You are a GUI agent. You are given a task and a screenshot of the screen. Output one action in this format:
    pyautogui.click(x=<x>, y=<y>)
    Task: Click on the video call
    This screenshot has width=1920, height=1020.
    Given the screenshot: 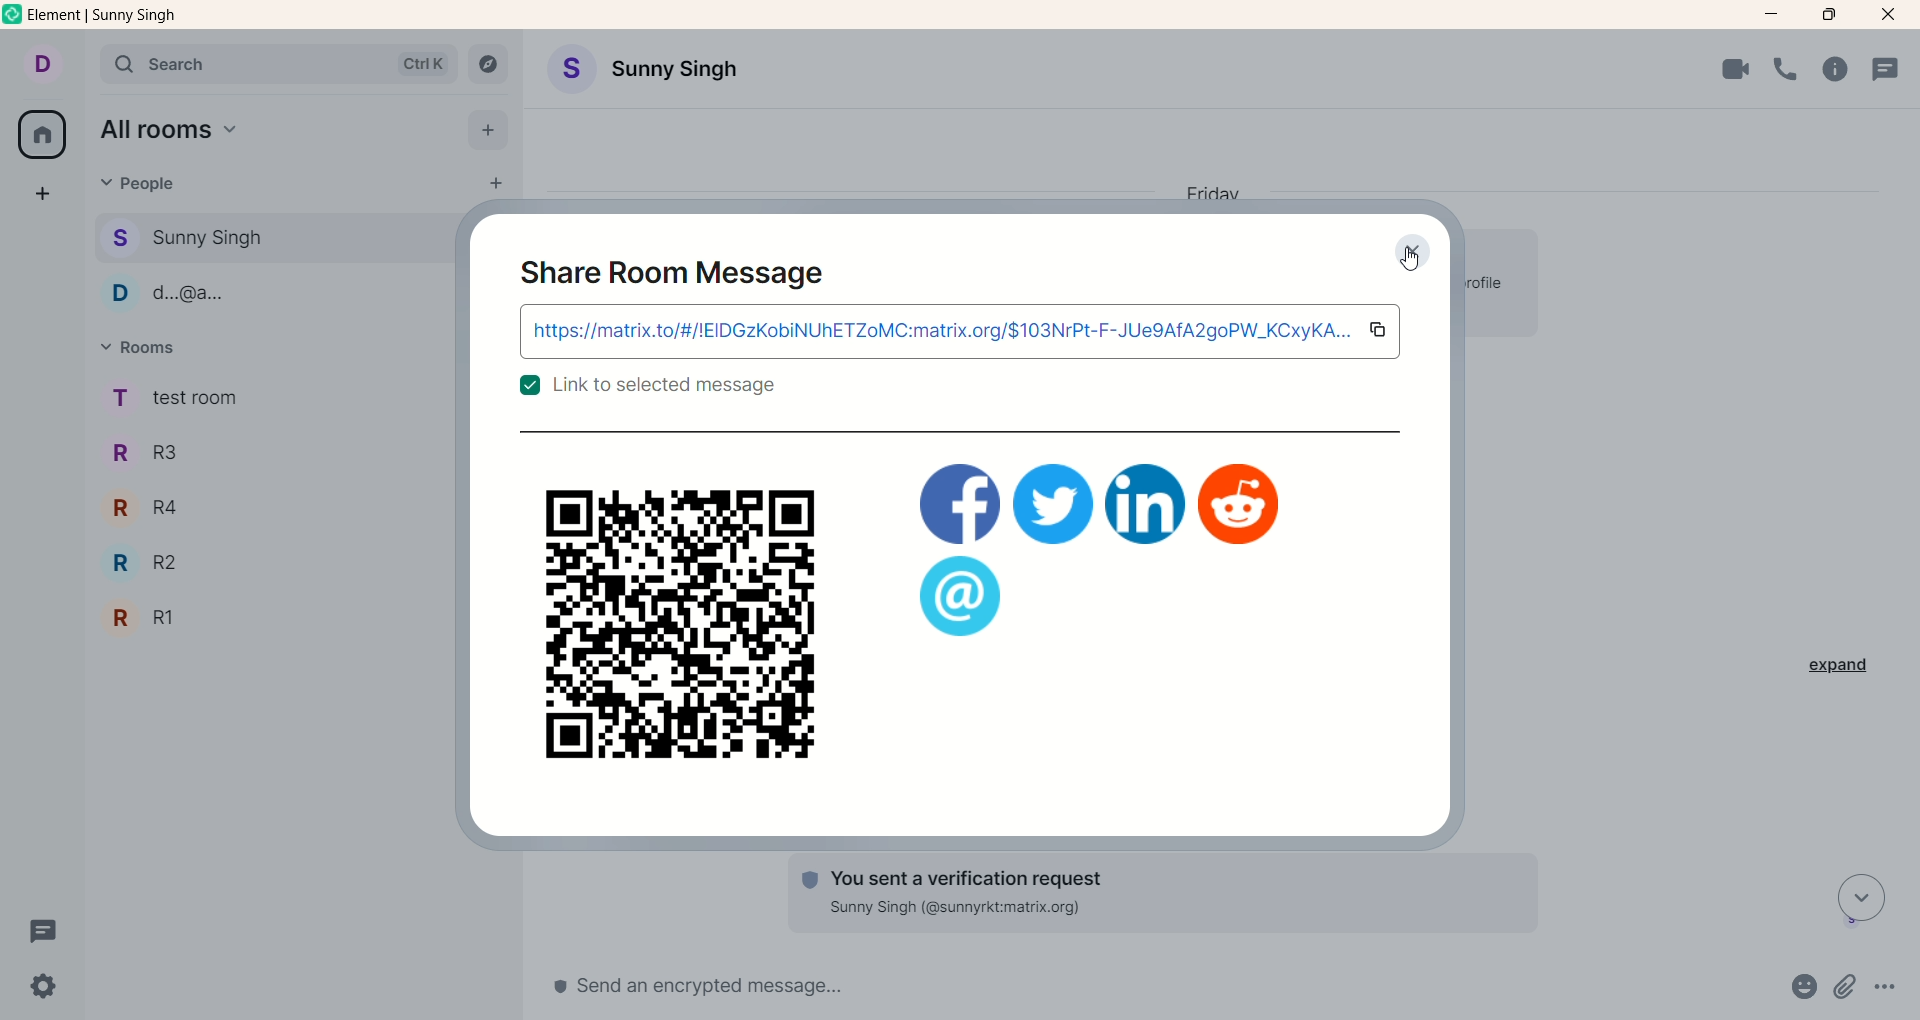 What is the action you would take?
    pyautogui.click(x=1733, y=70)
    